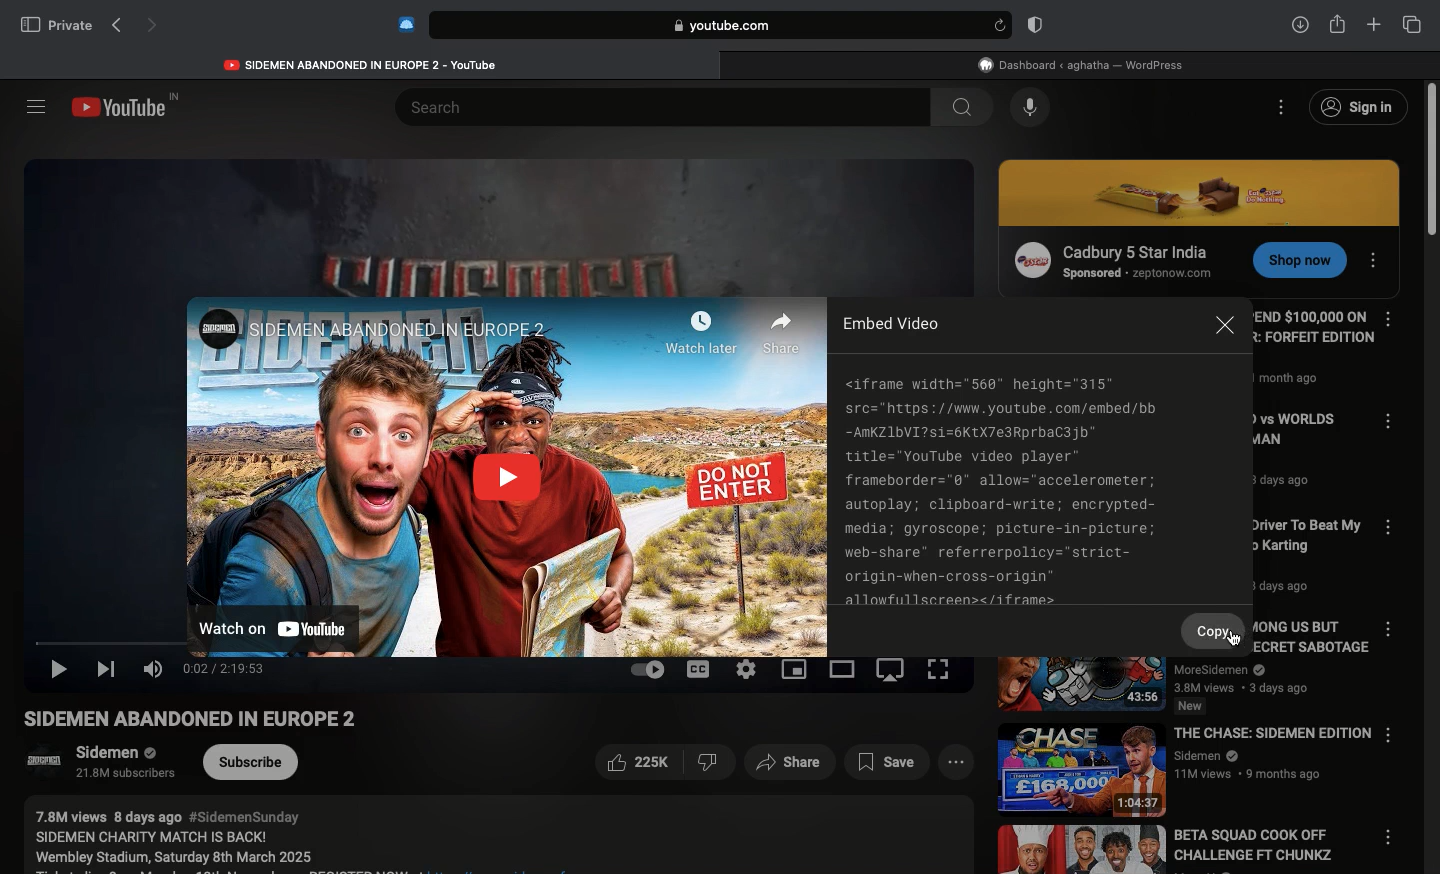 Image resolution: width=1440 pixels, height=874 pixels. I want to click on Save, so click(889, 763).